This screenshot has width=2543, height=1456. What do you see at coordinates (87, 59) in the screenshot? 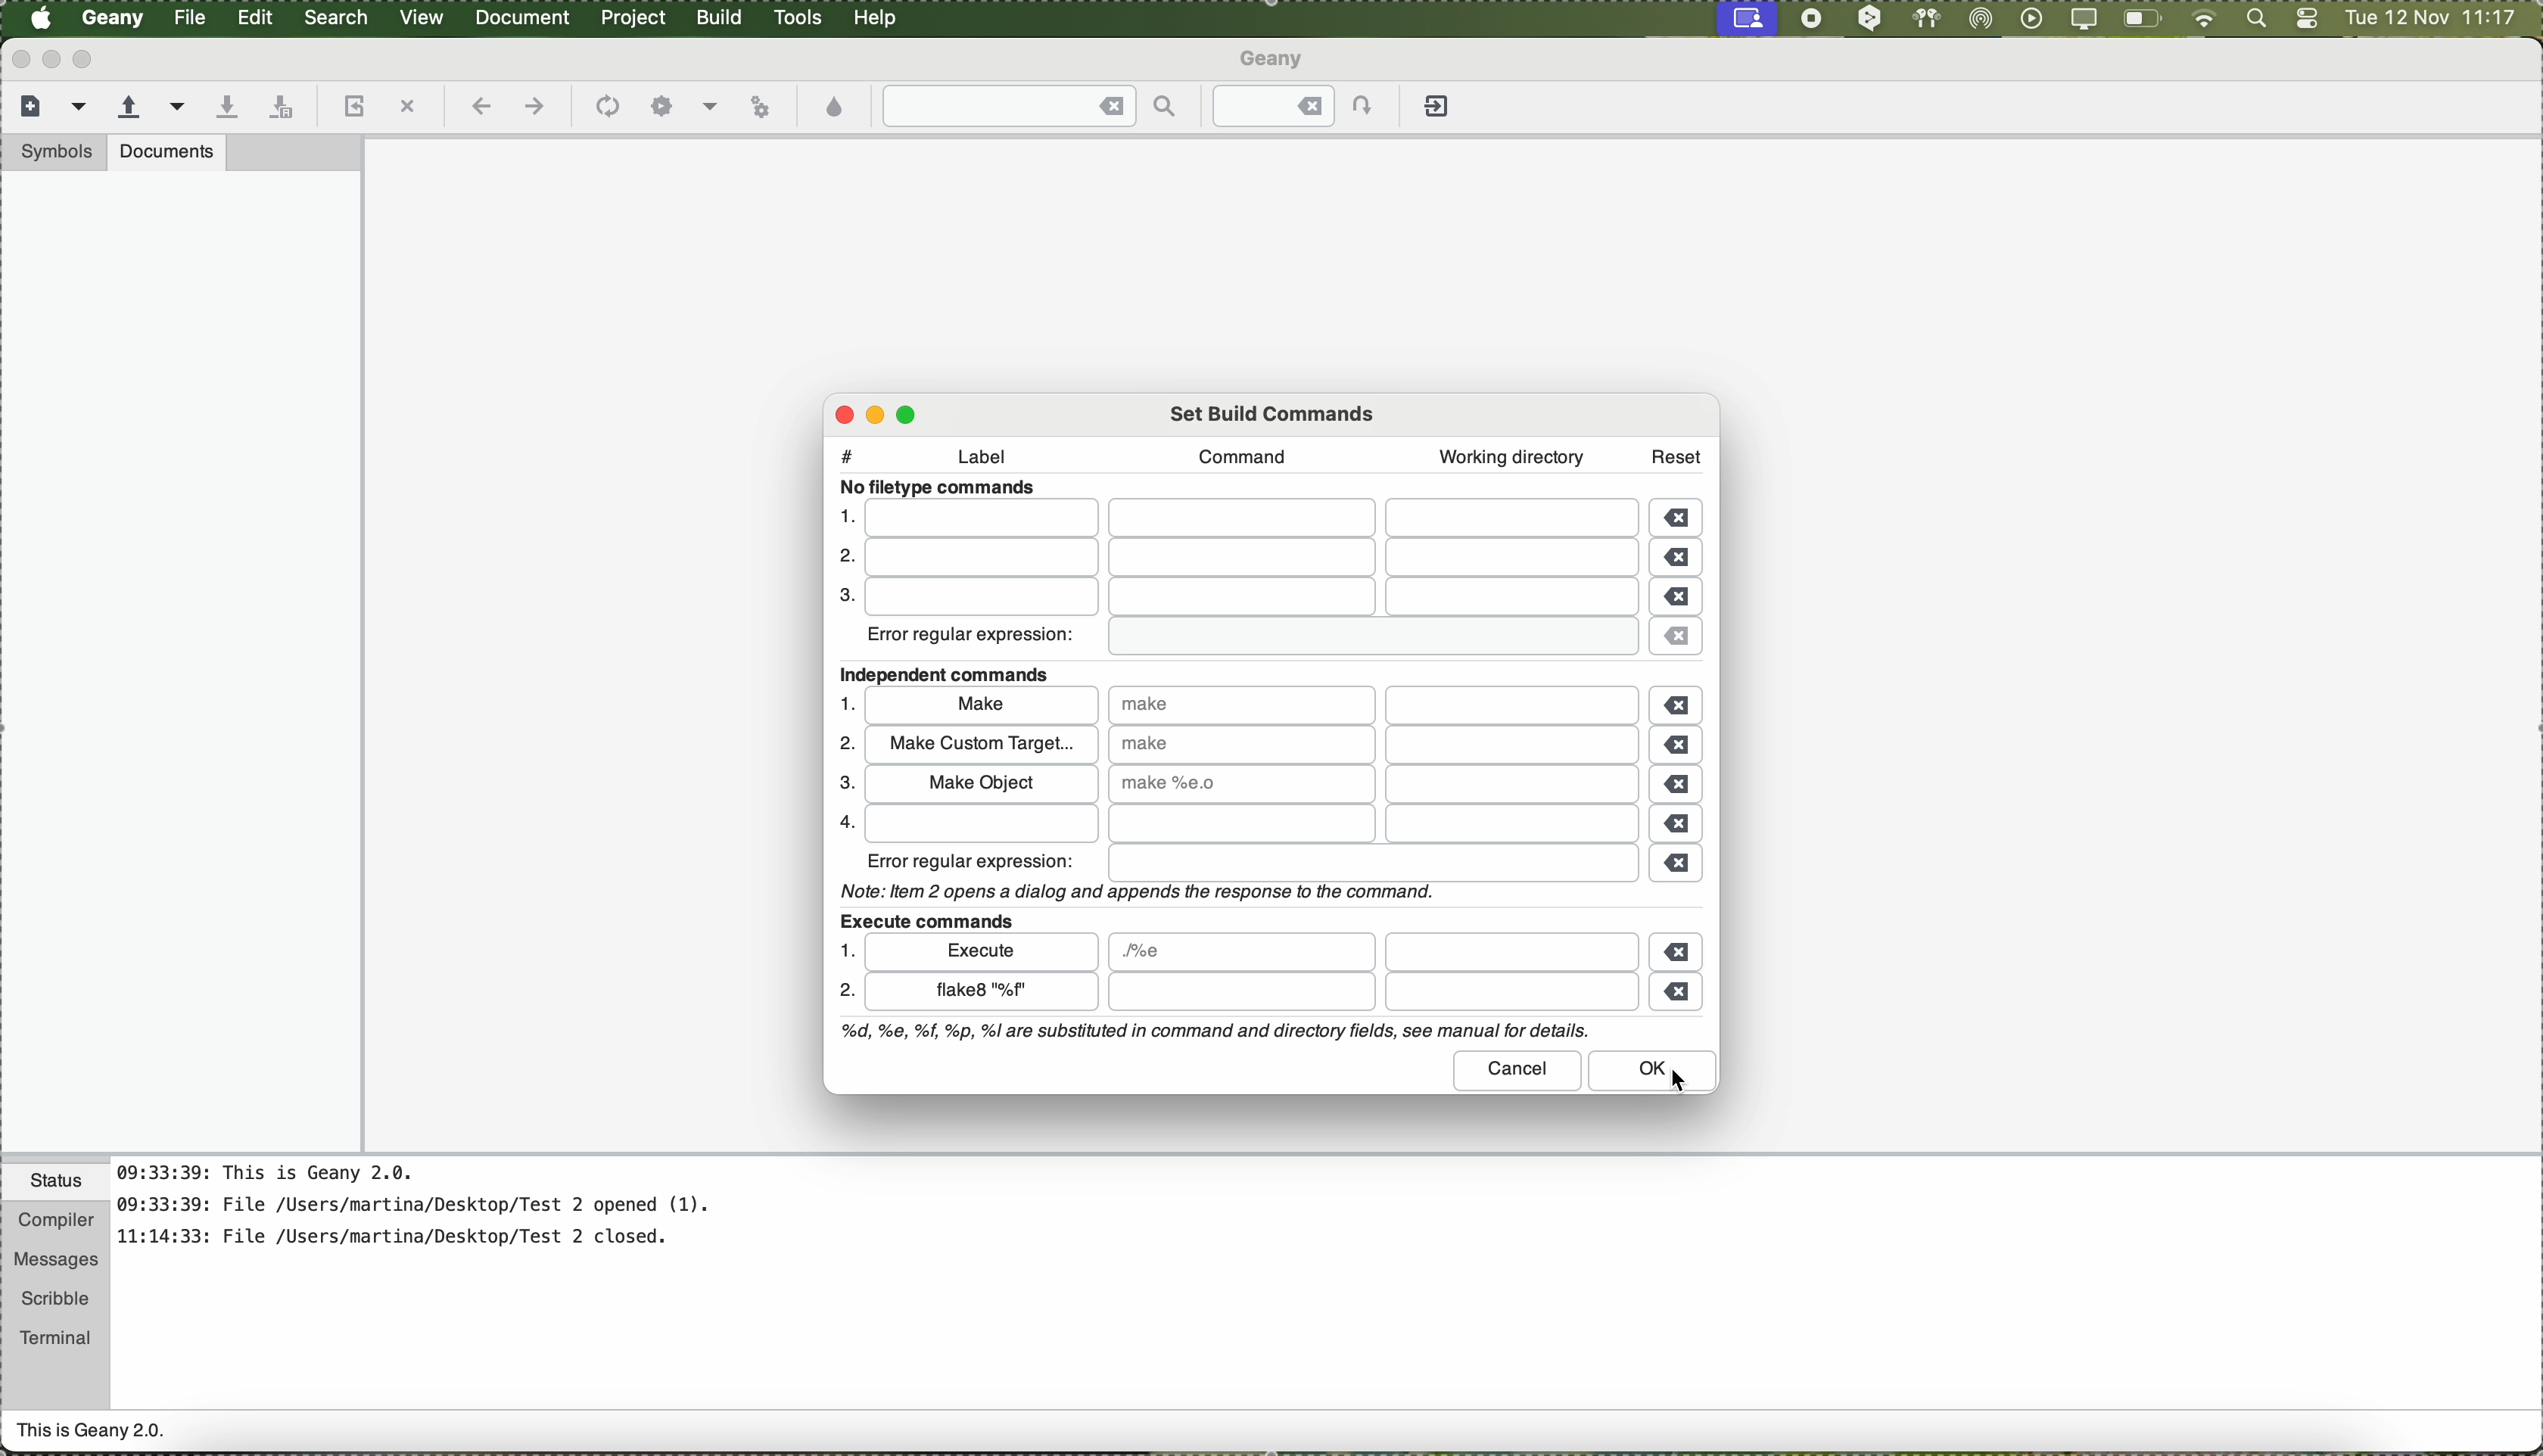
I see `maximize` at bounding box center [87, 59].